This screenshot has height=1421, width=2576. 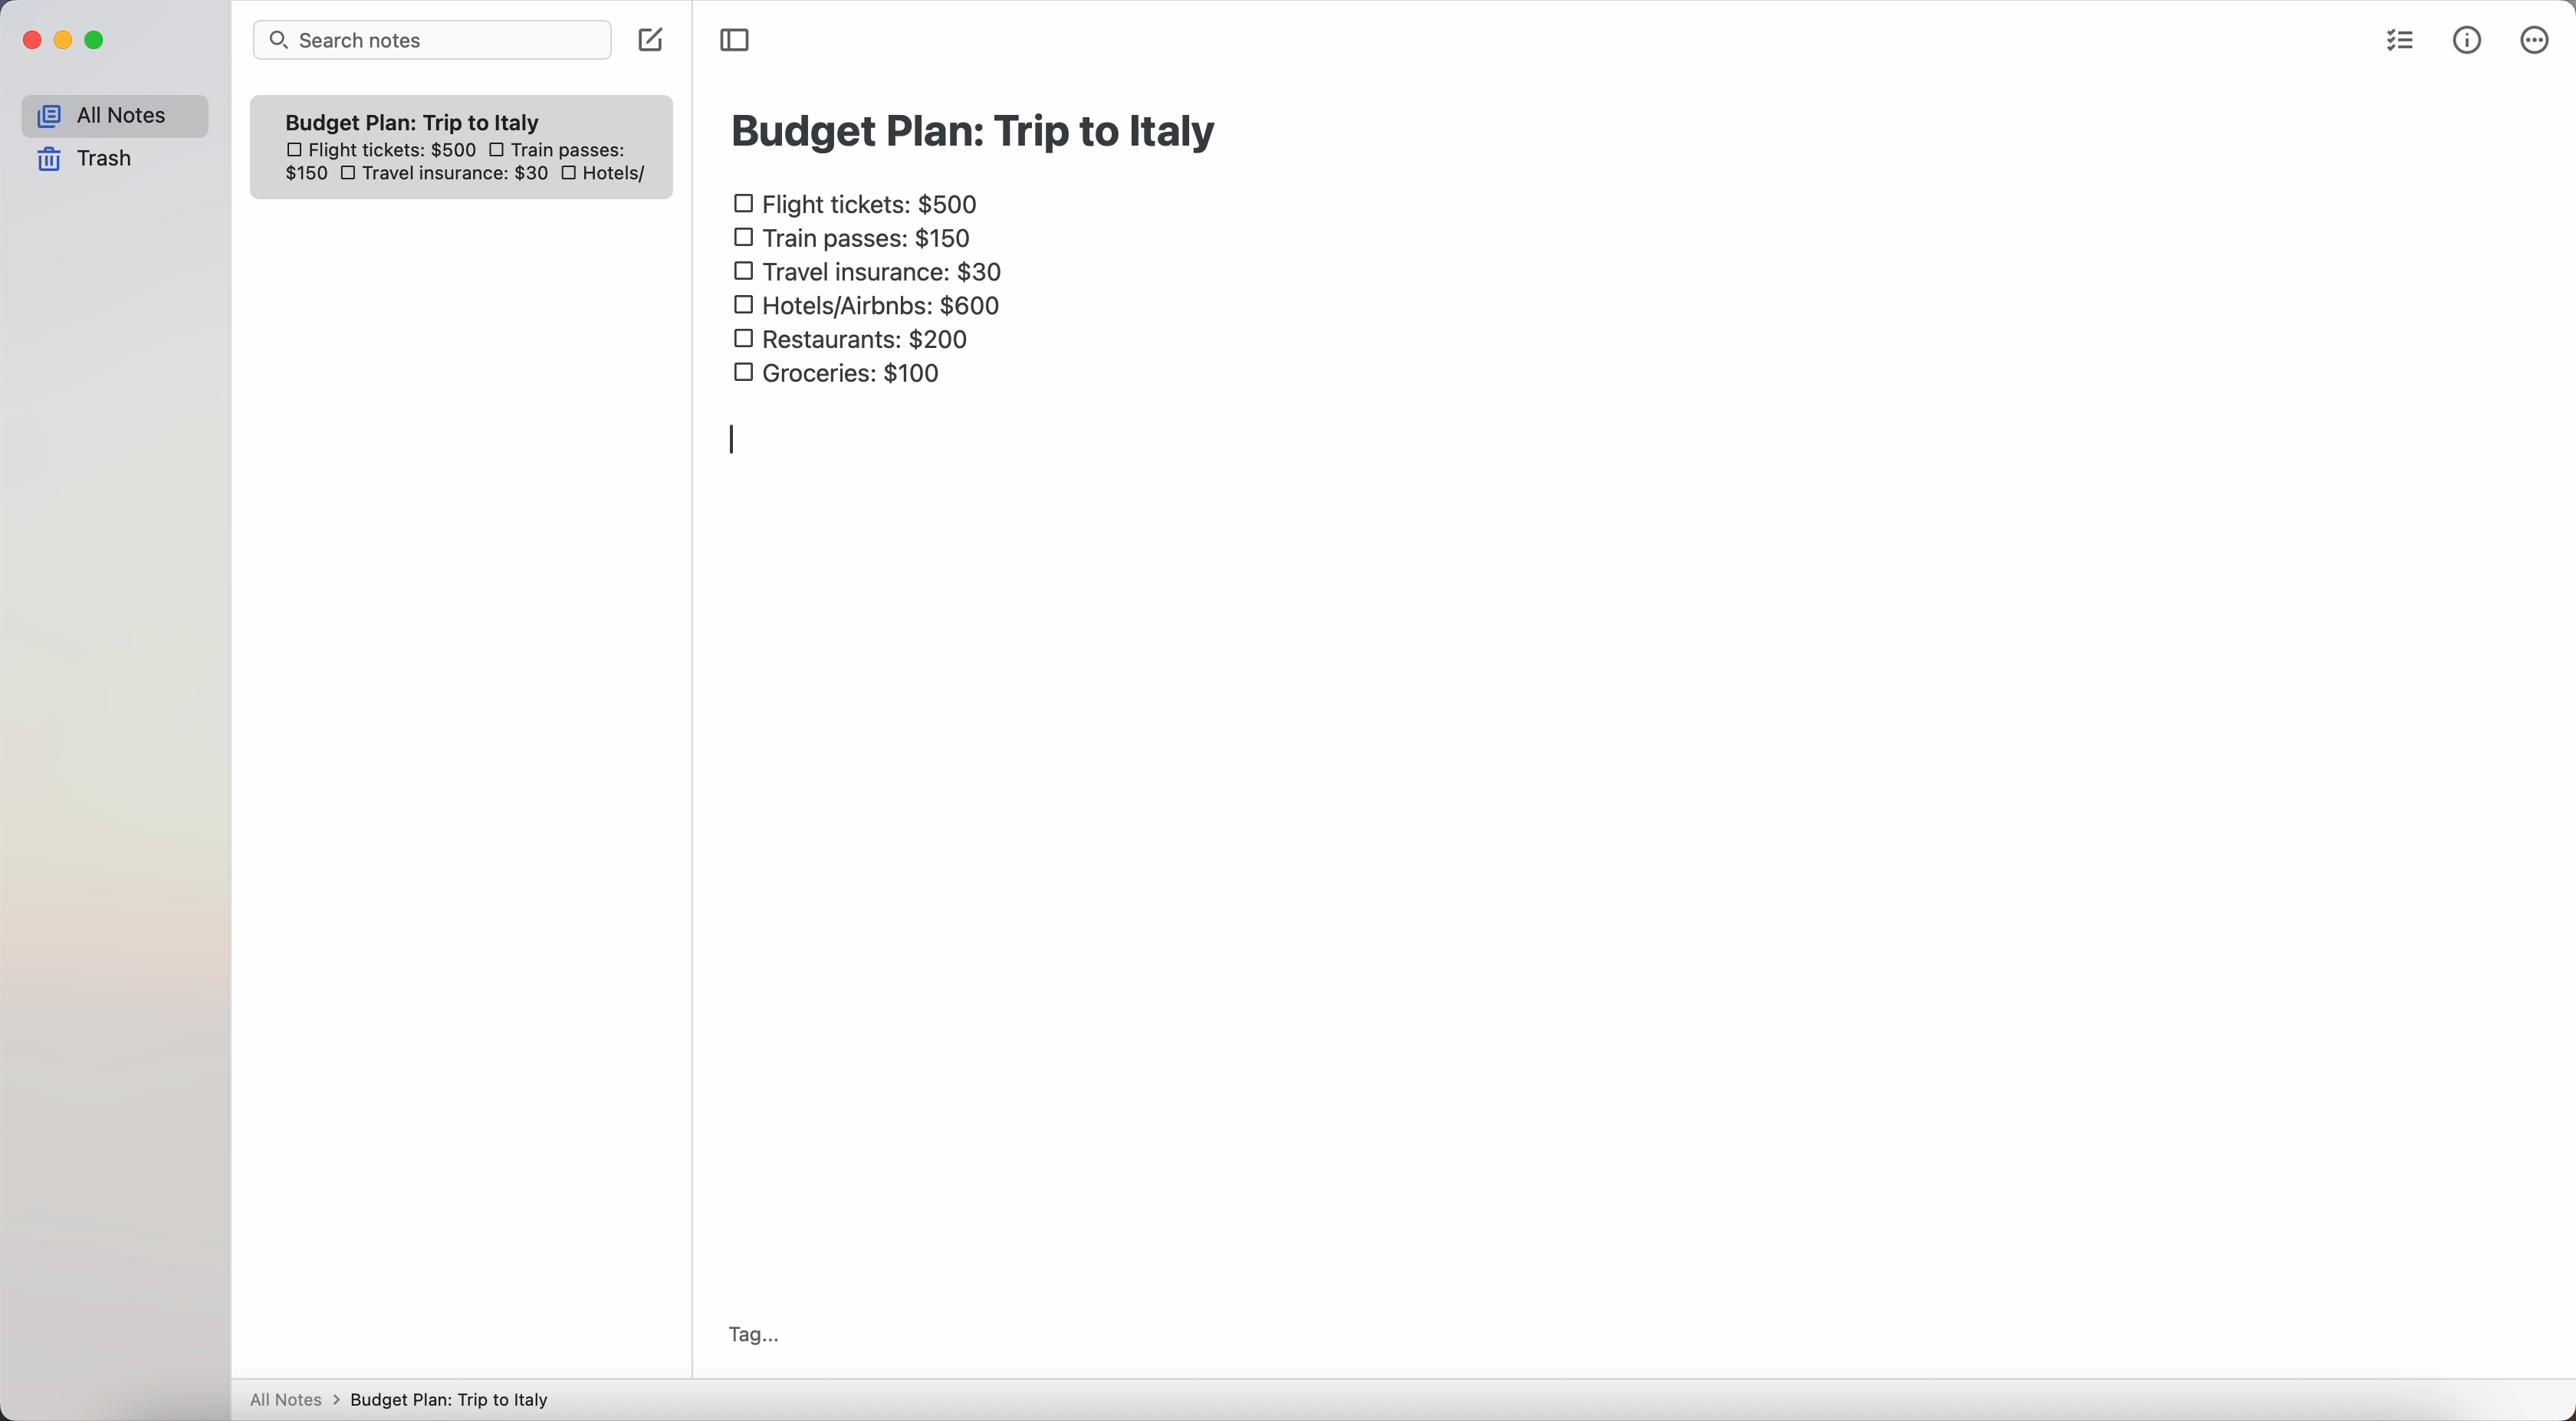 What do you see at coordinates (855, 243) in the screenshot?
I see `train passes $150 checkbox` at bounding box center [855, 243].